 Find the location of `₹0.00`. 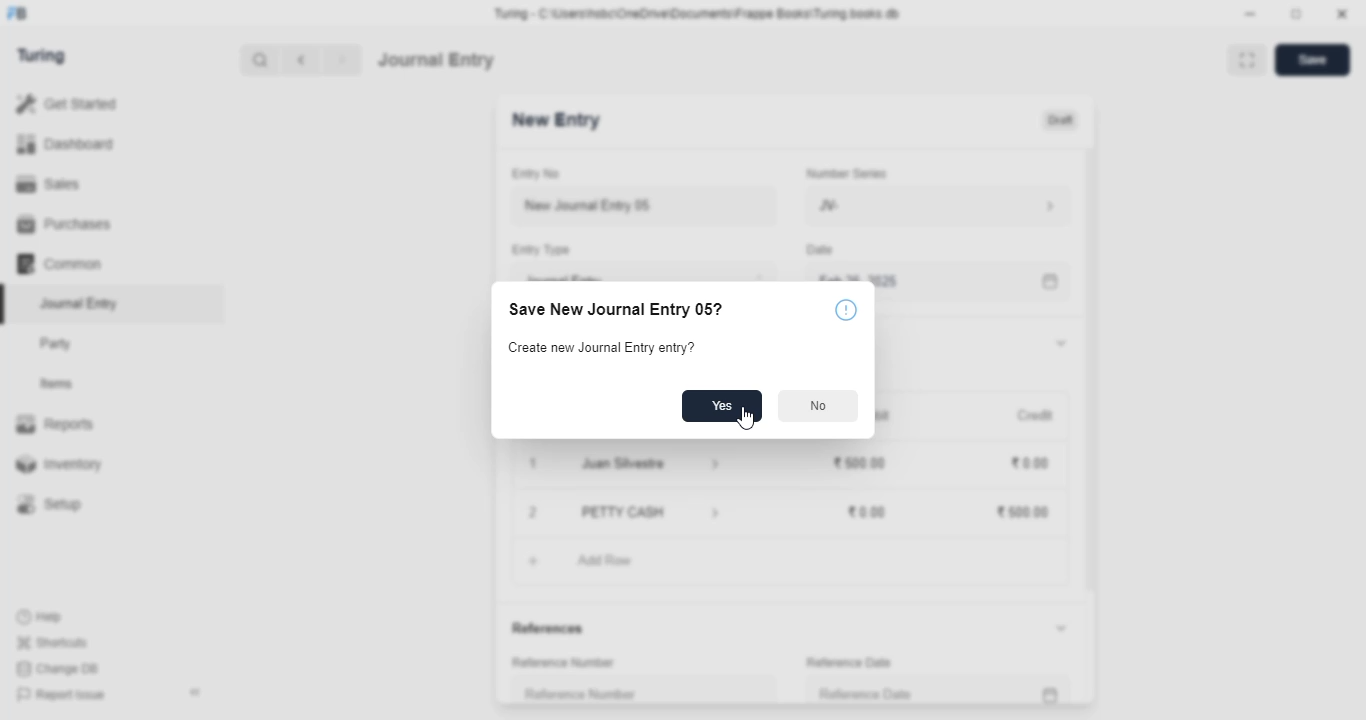

₹0.00 is located at coordinates (869, 512).